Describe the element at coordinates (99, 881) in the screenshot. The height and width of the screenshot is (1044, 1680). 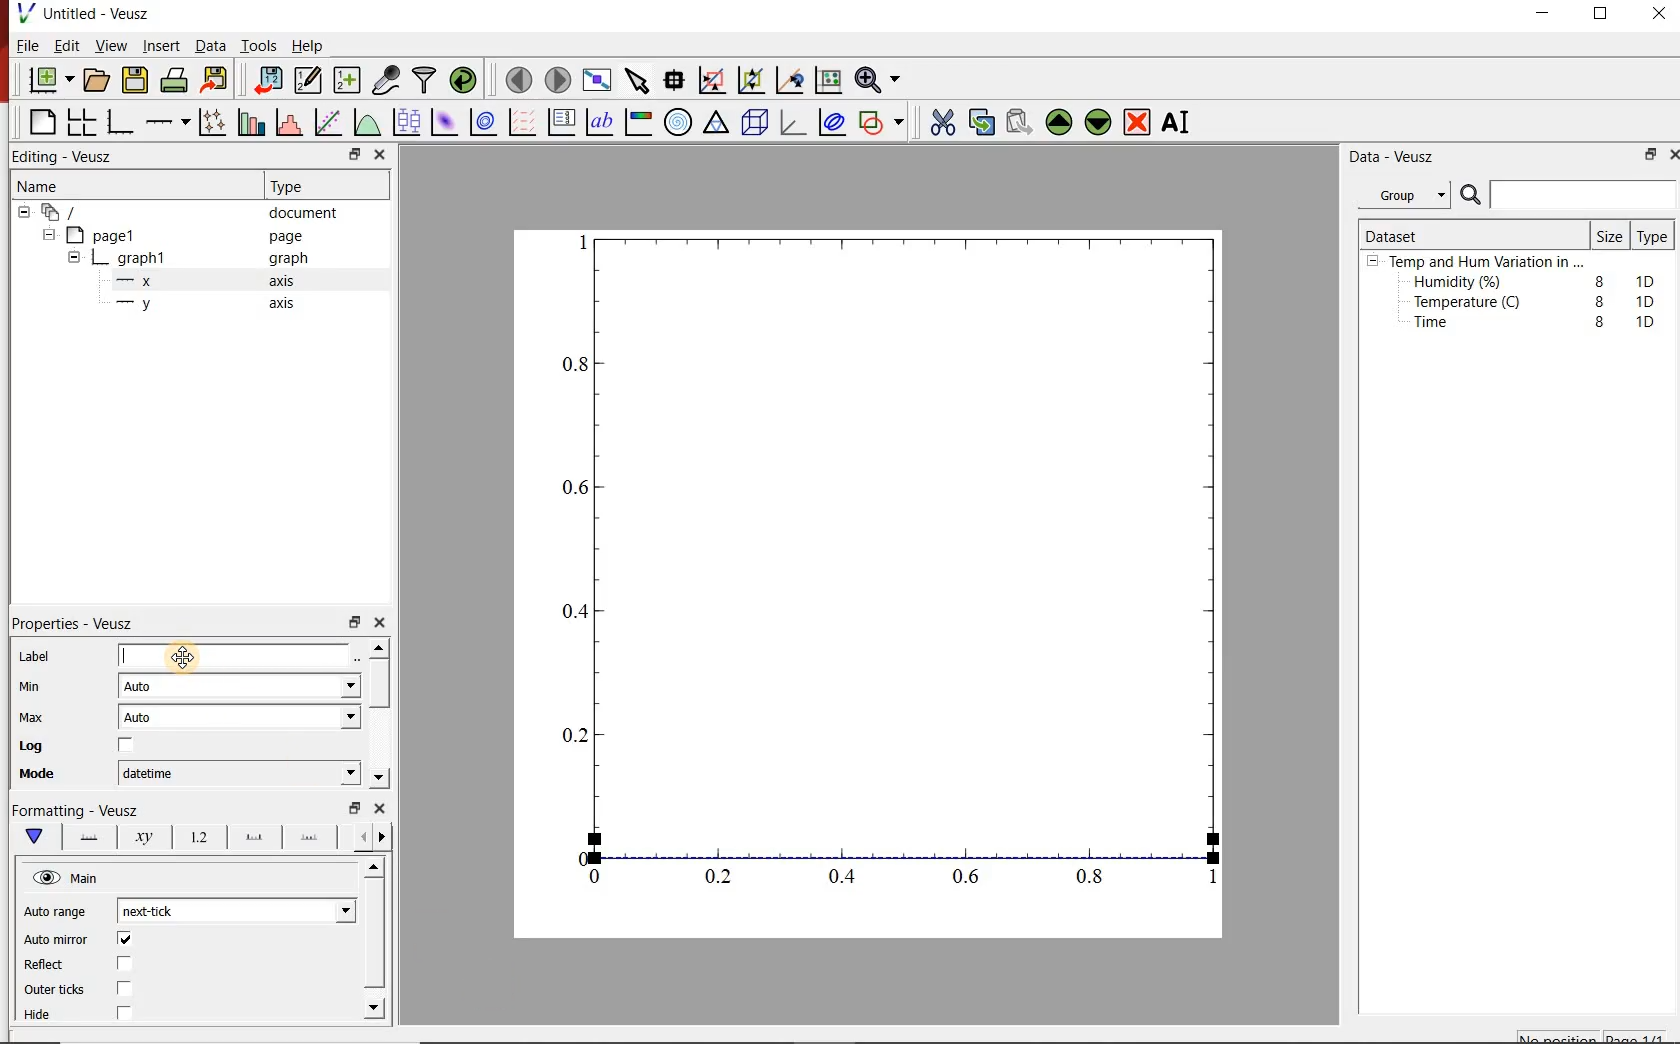
I see `Main` at that location.